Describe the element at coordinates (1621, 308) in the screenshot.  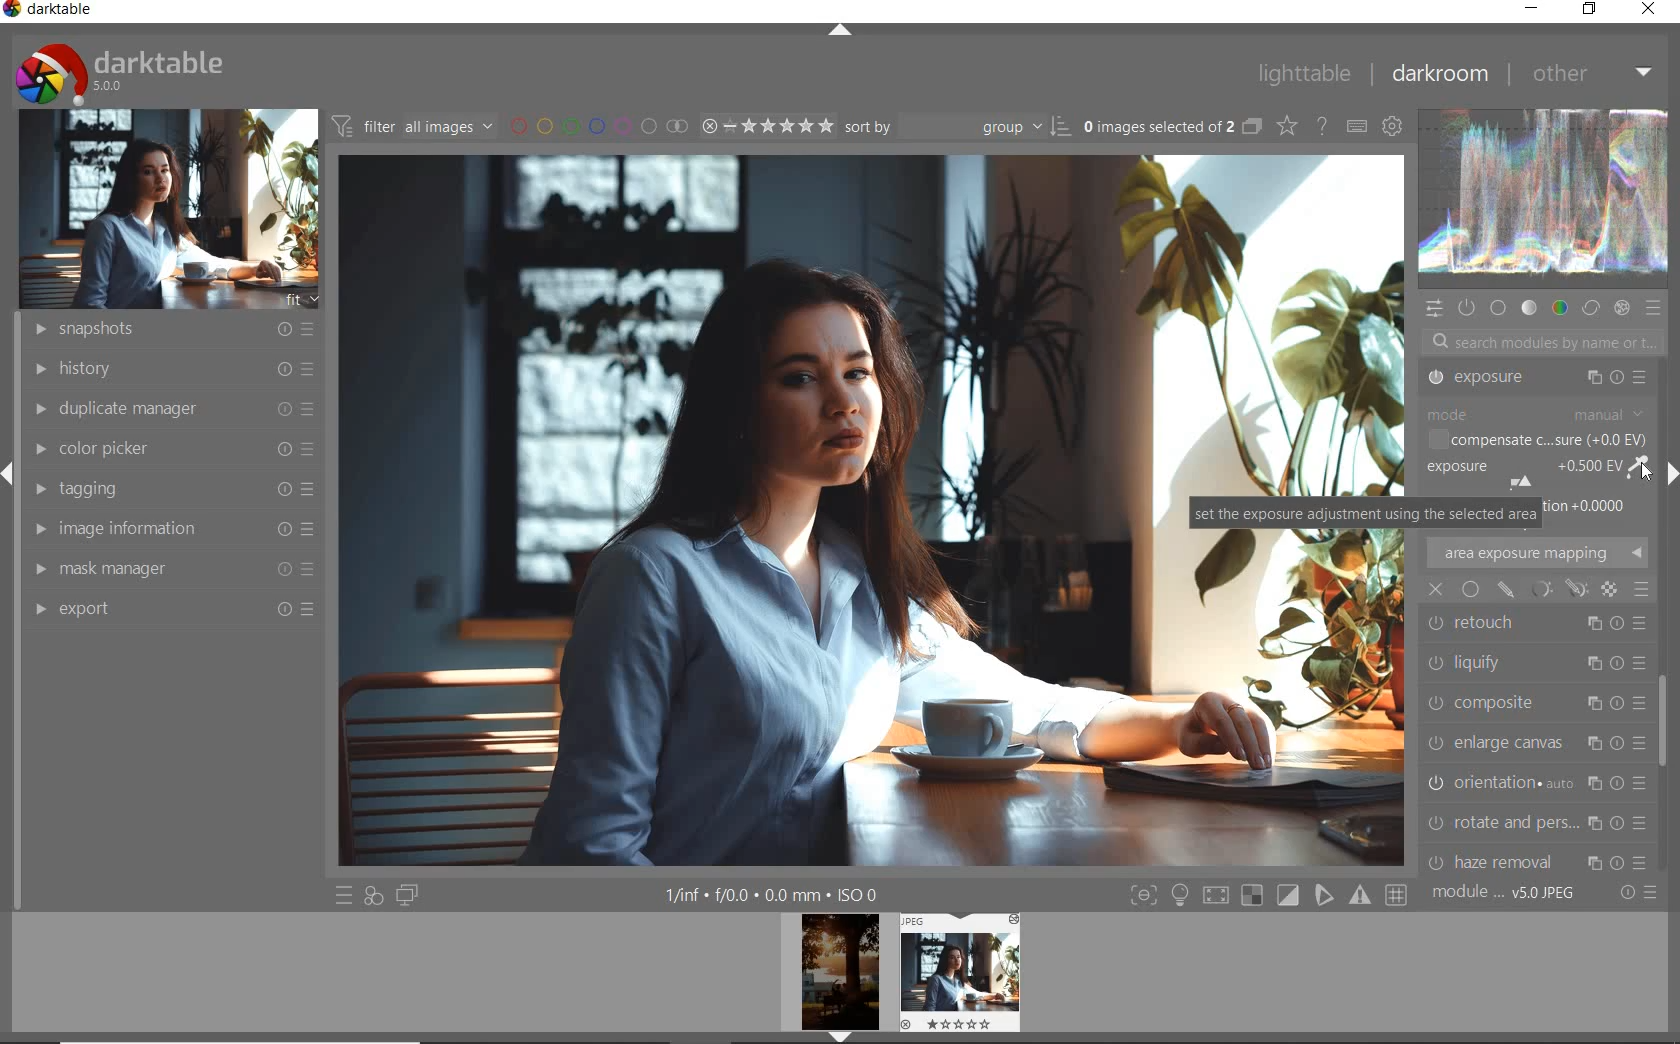
I see `EFFECT` at that location.